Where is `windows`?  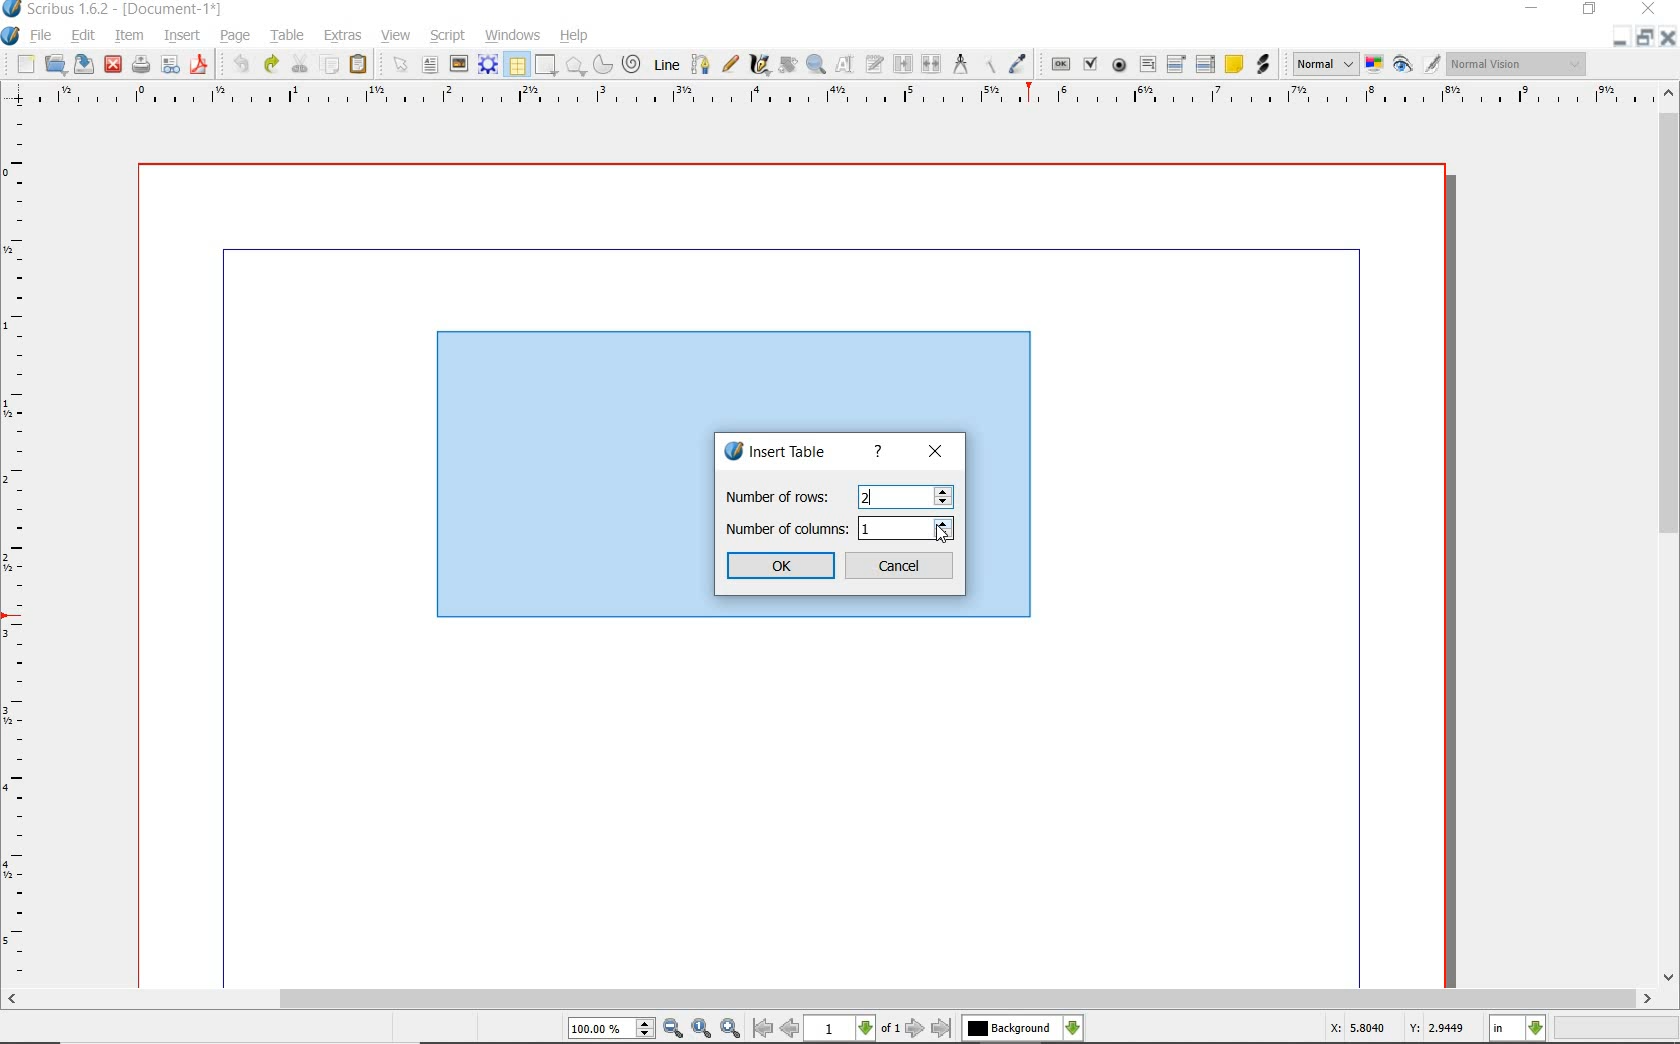 windows is located at coordinates (512, 36).